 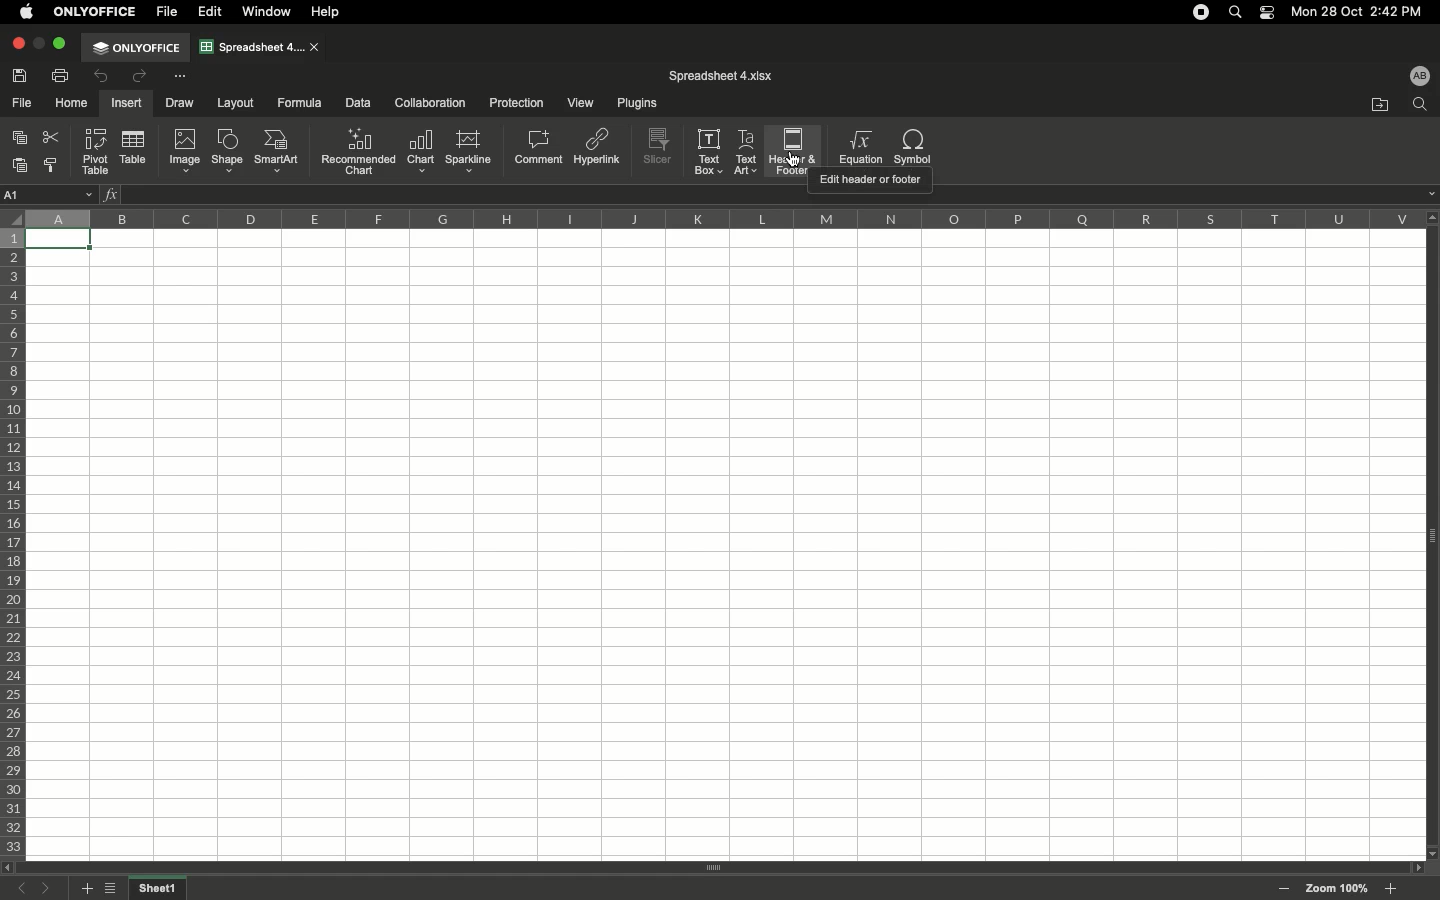 I want to click on Shape, so click(x=227, y=152).